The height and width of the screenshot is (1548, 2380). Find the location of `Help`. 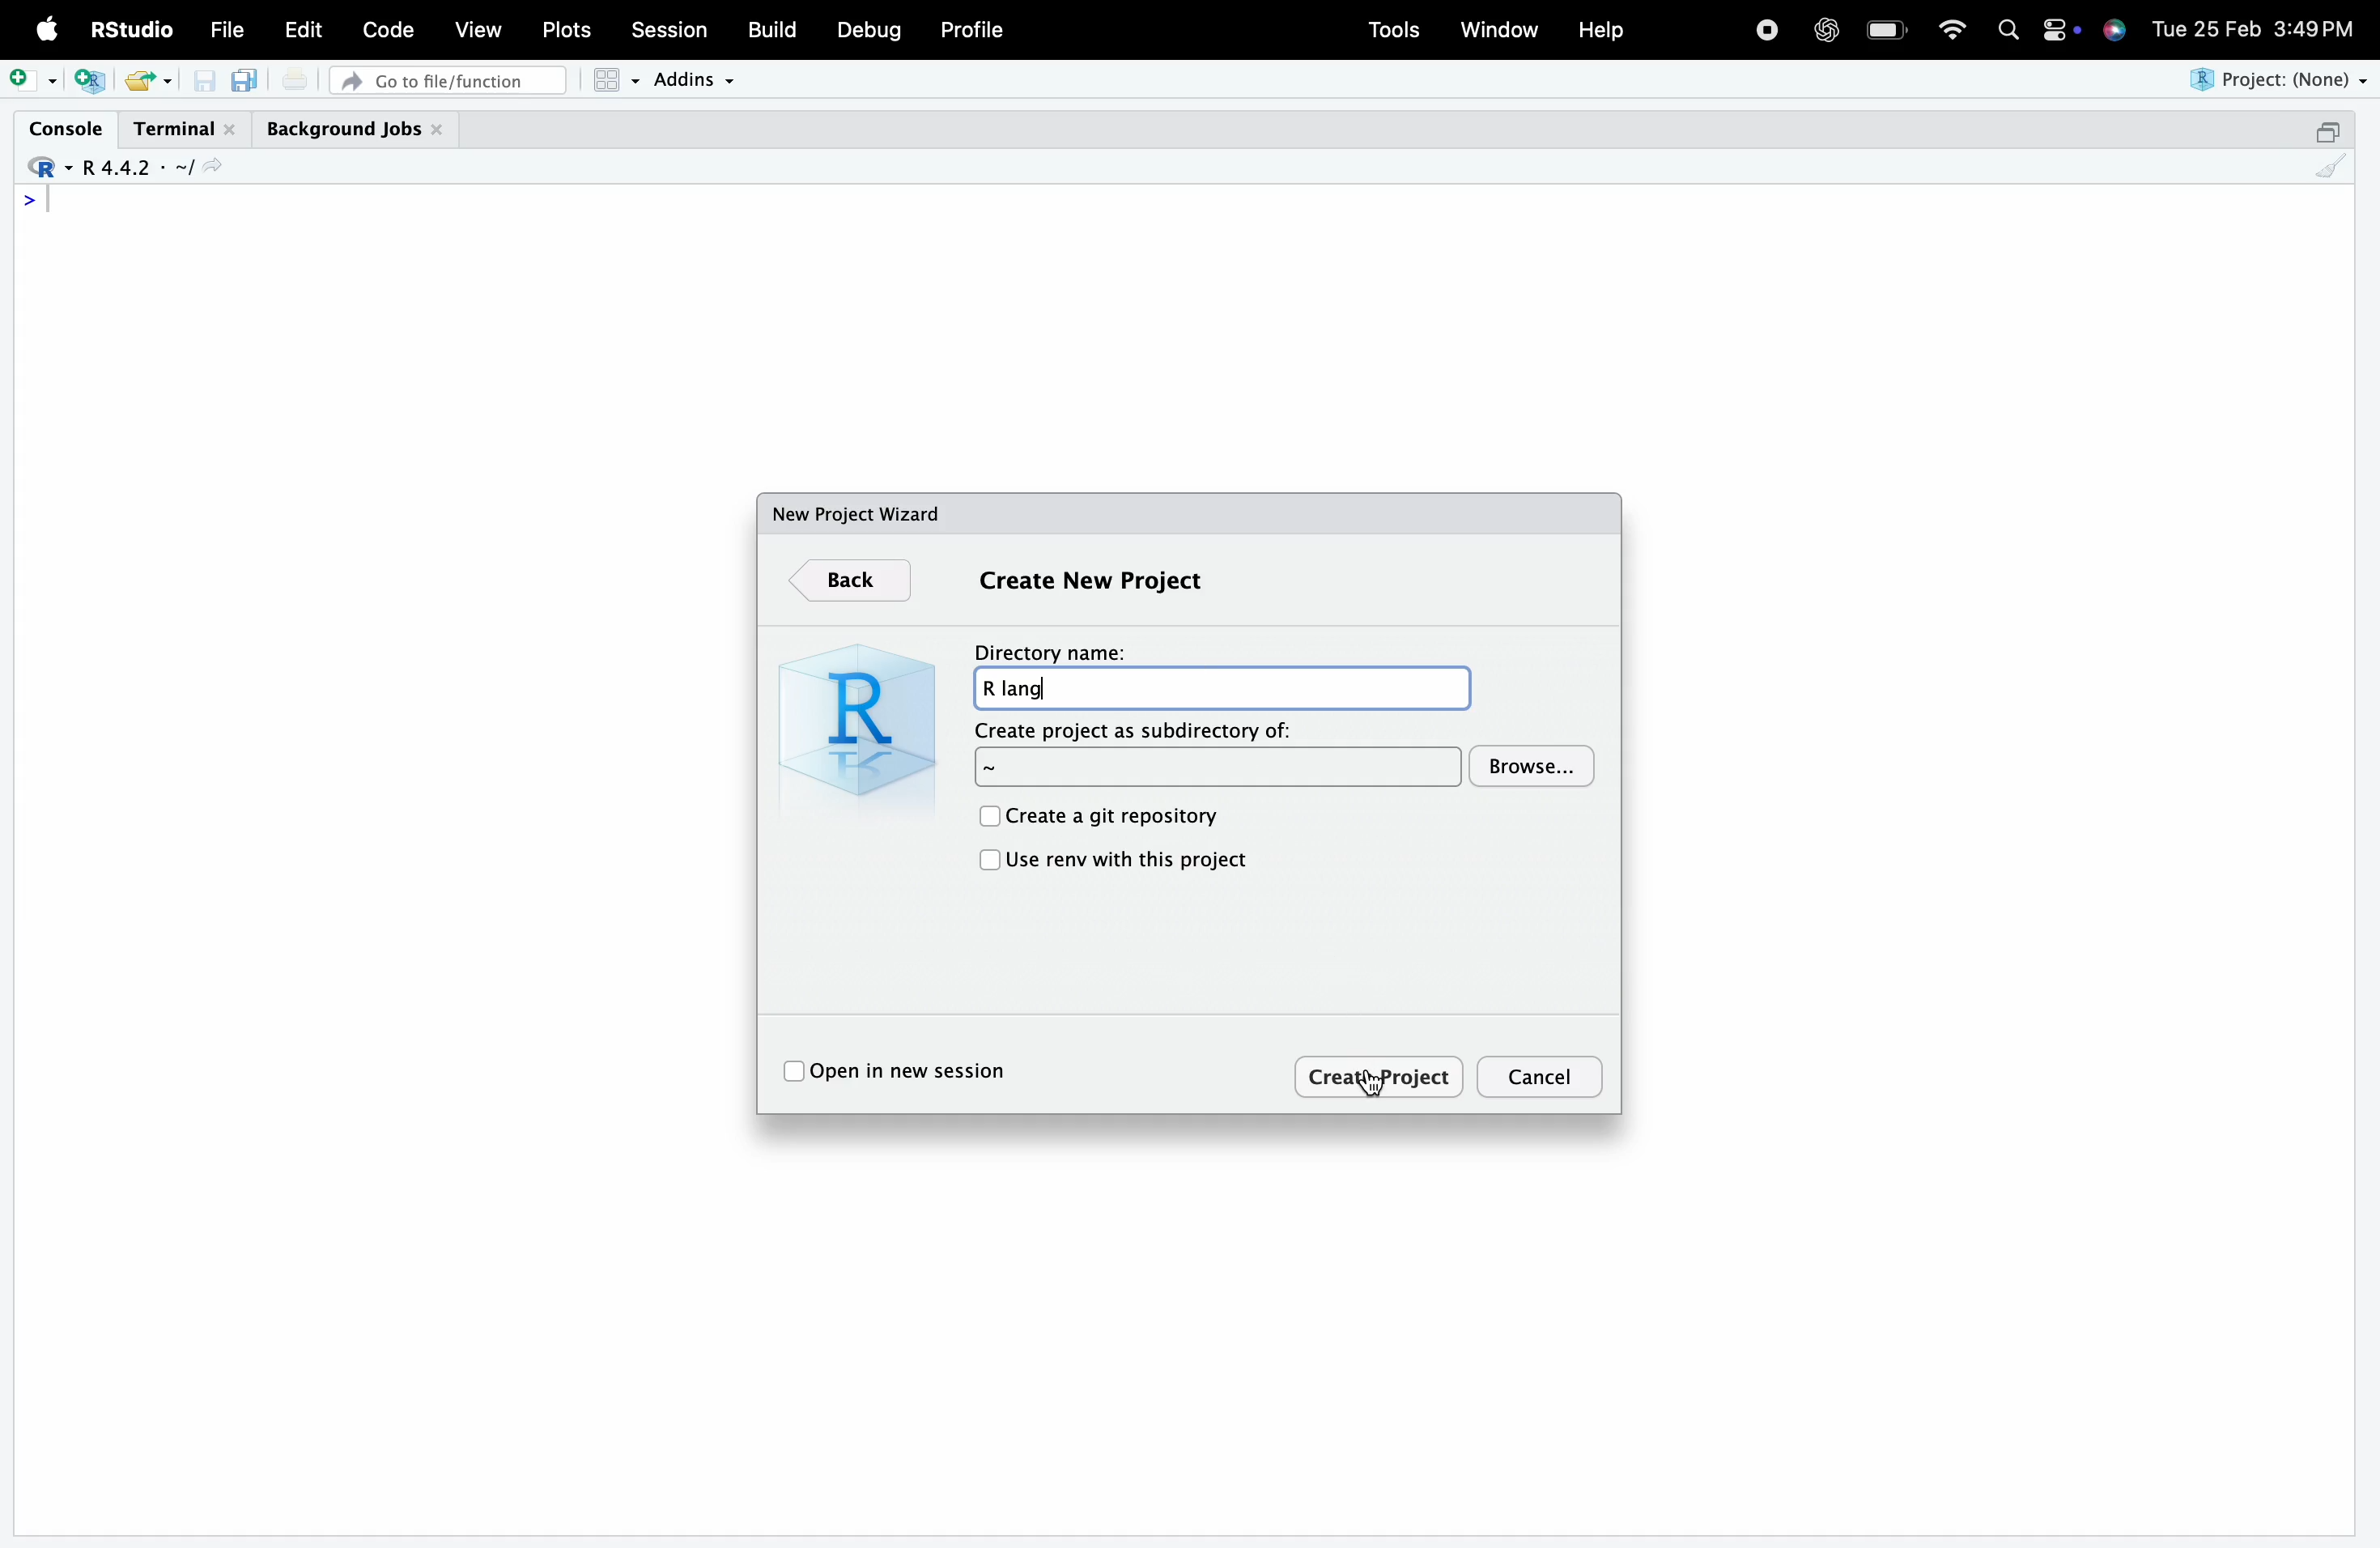

Help is located at coordinates (1600, 29).